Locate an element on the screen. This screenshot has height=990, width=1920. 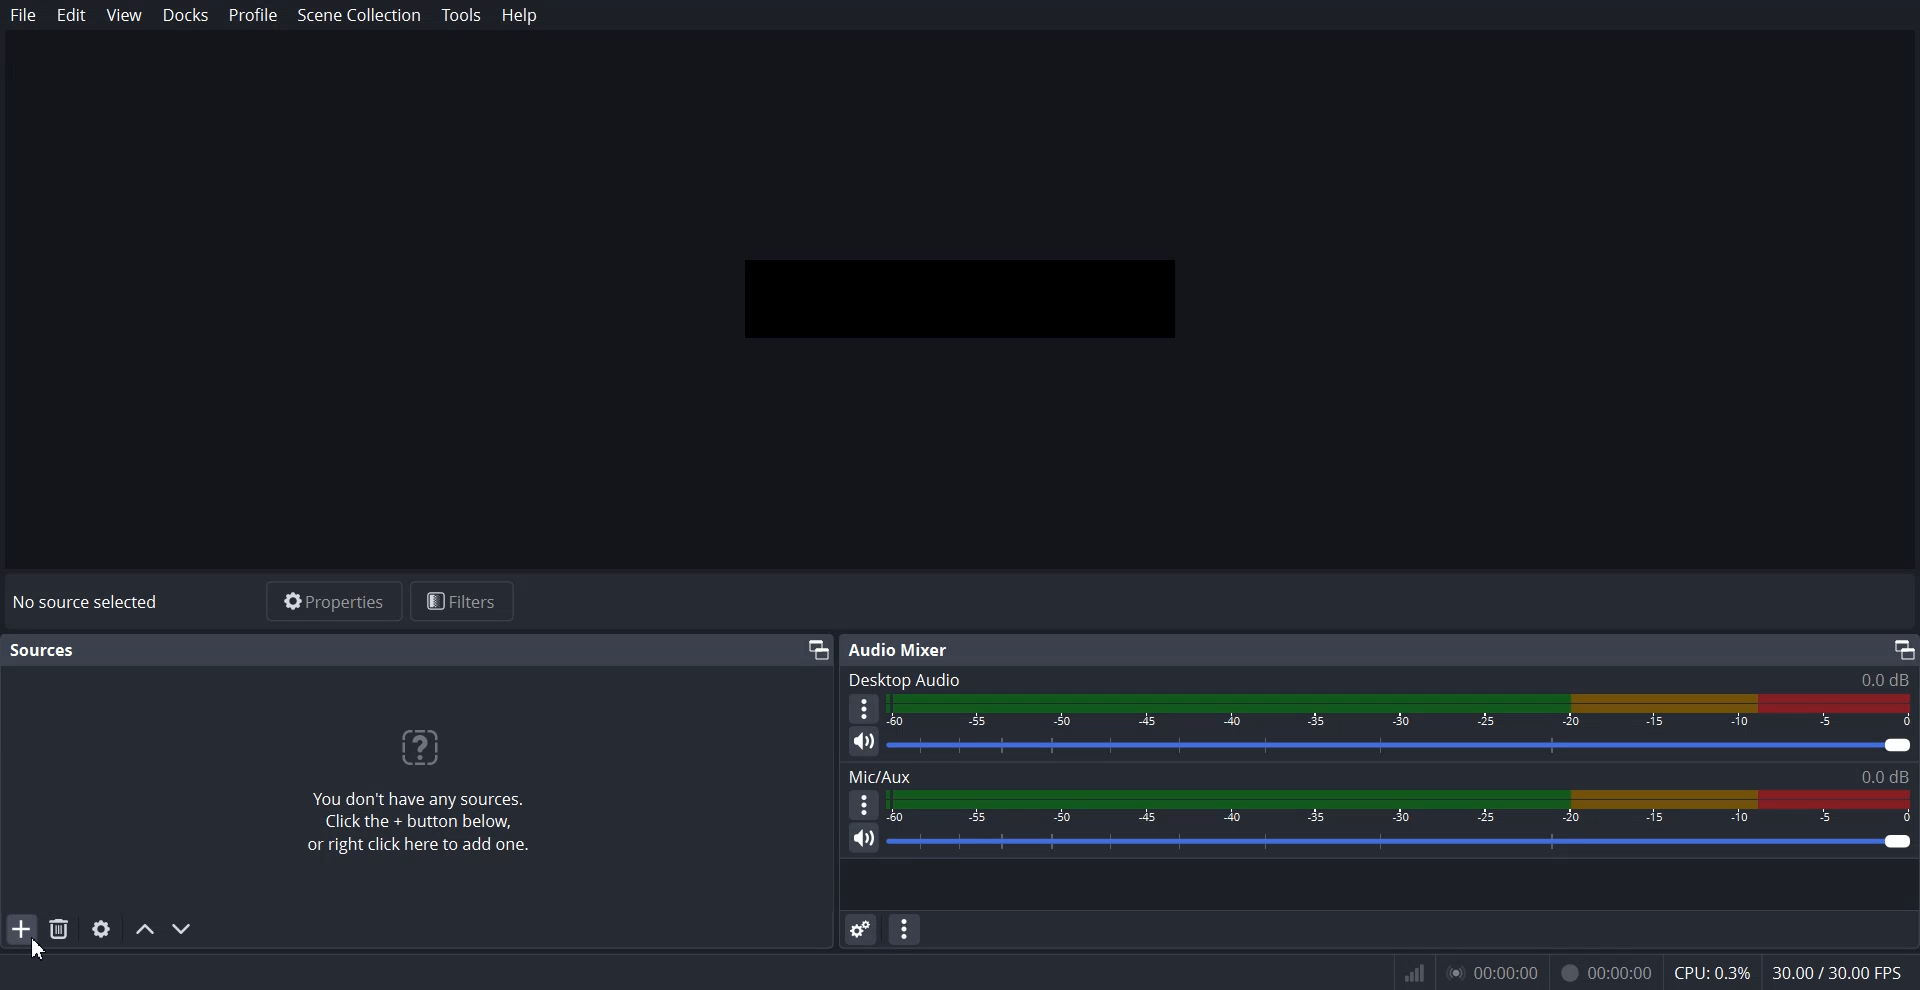
Filters is located at coordinates (463, 600).